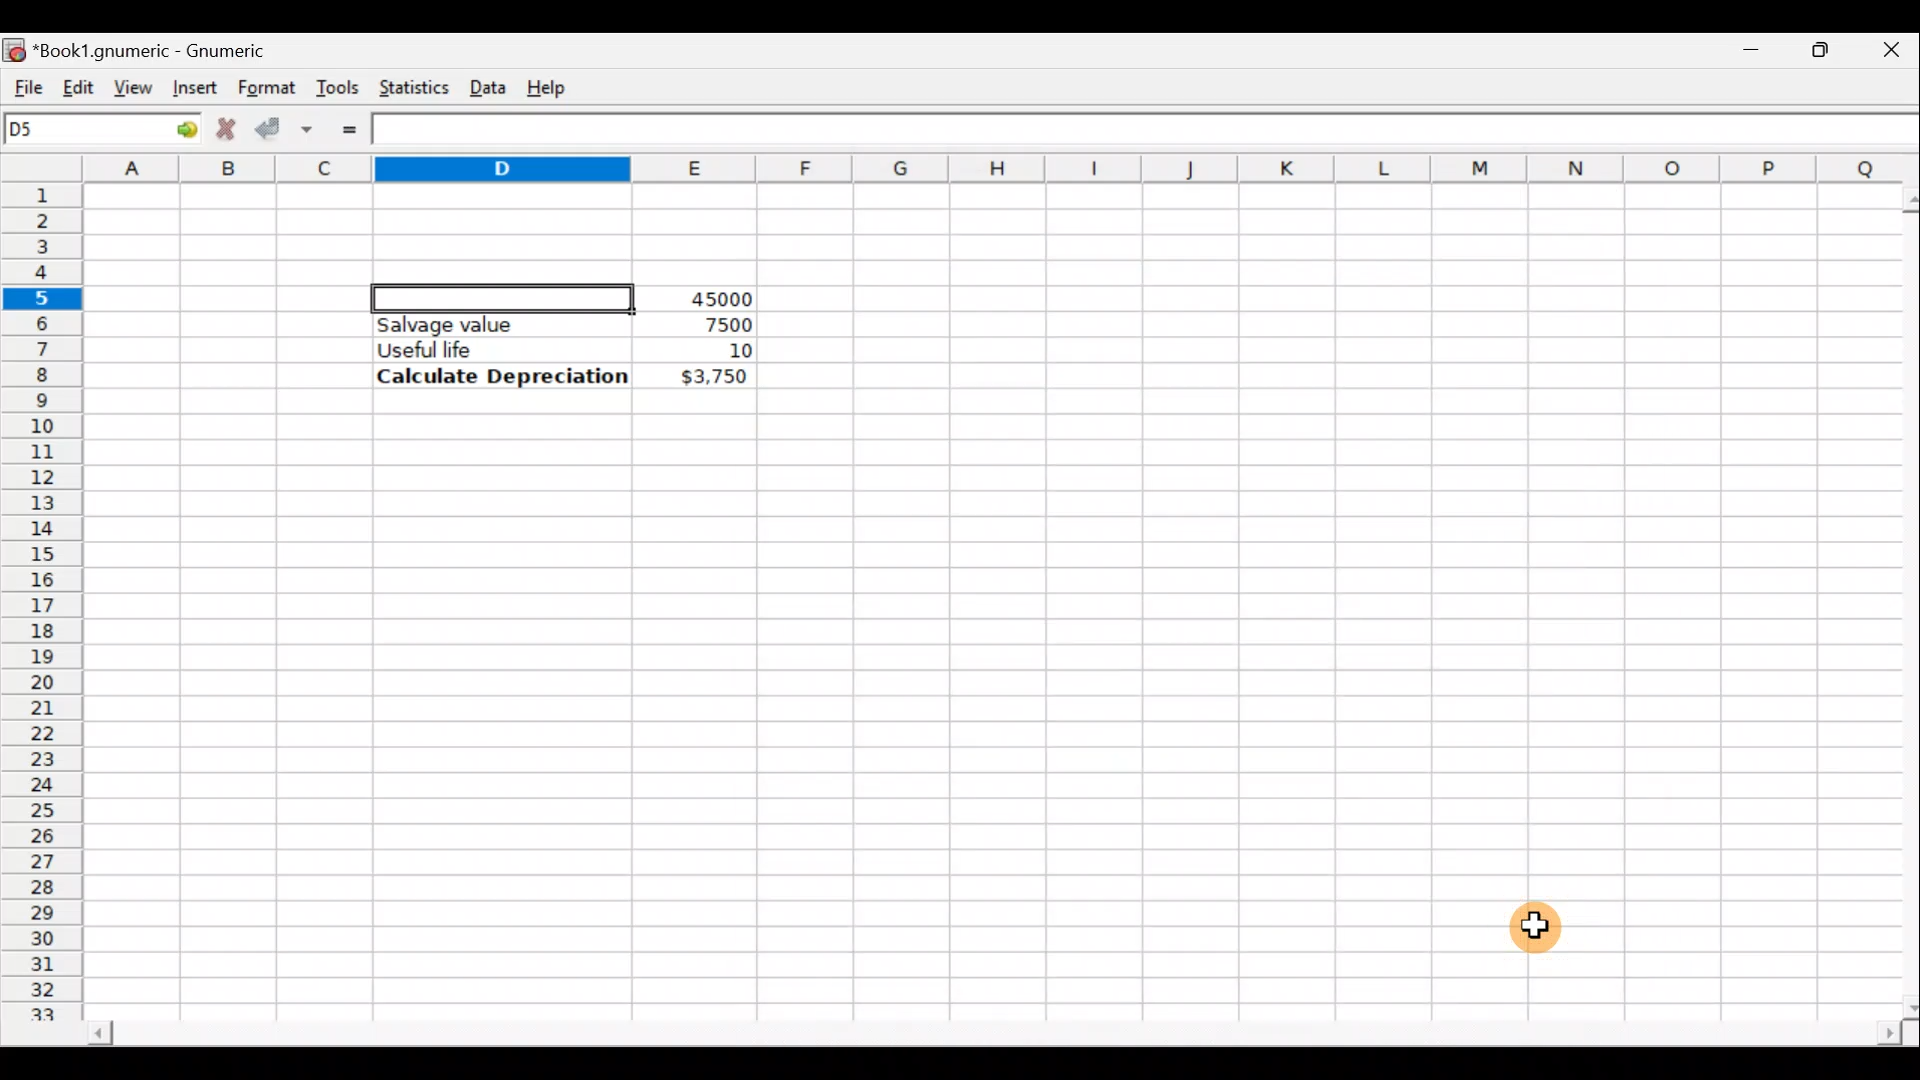 The height and width of the screenshot is (1080, 1920). Describe the element at coordinates (484, 324) in the screenshot. I see `Salvage value` at that location.